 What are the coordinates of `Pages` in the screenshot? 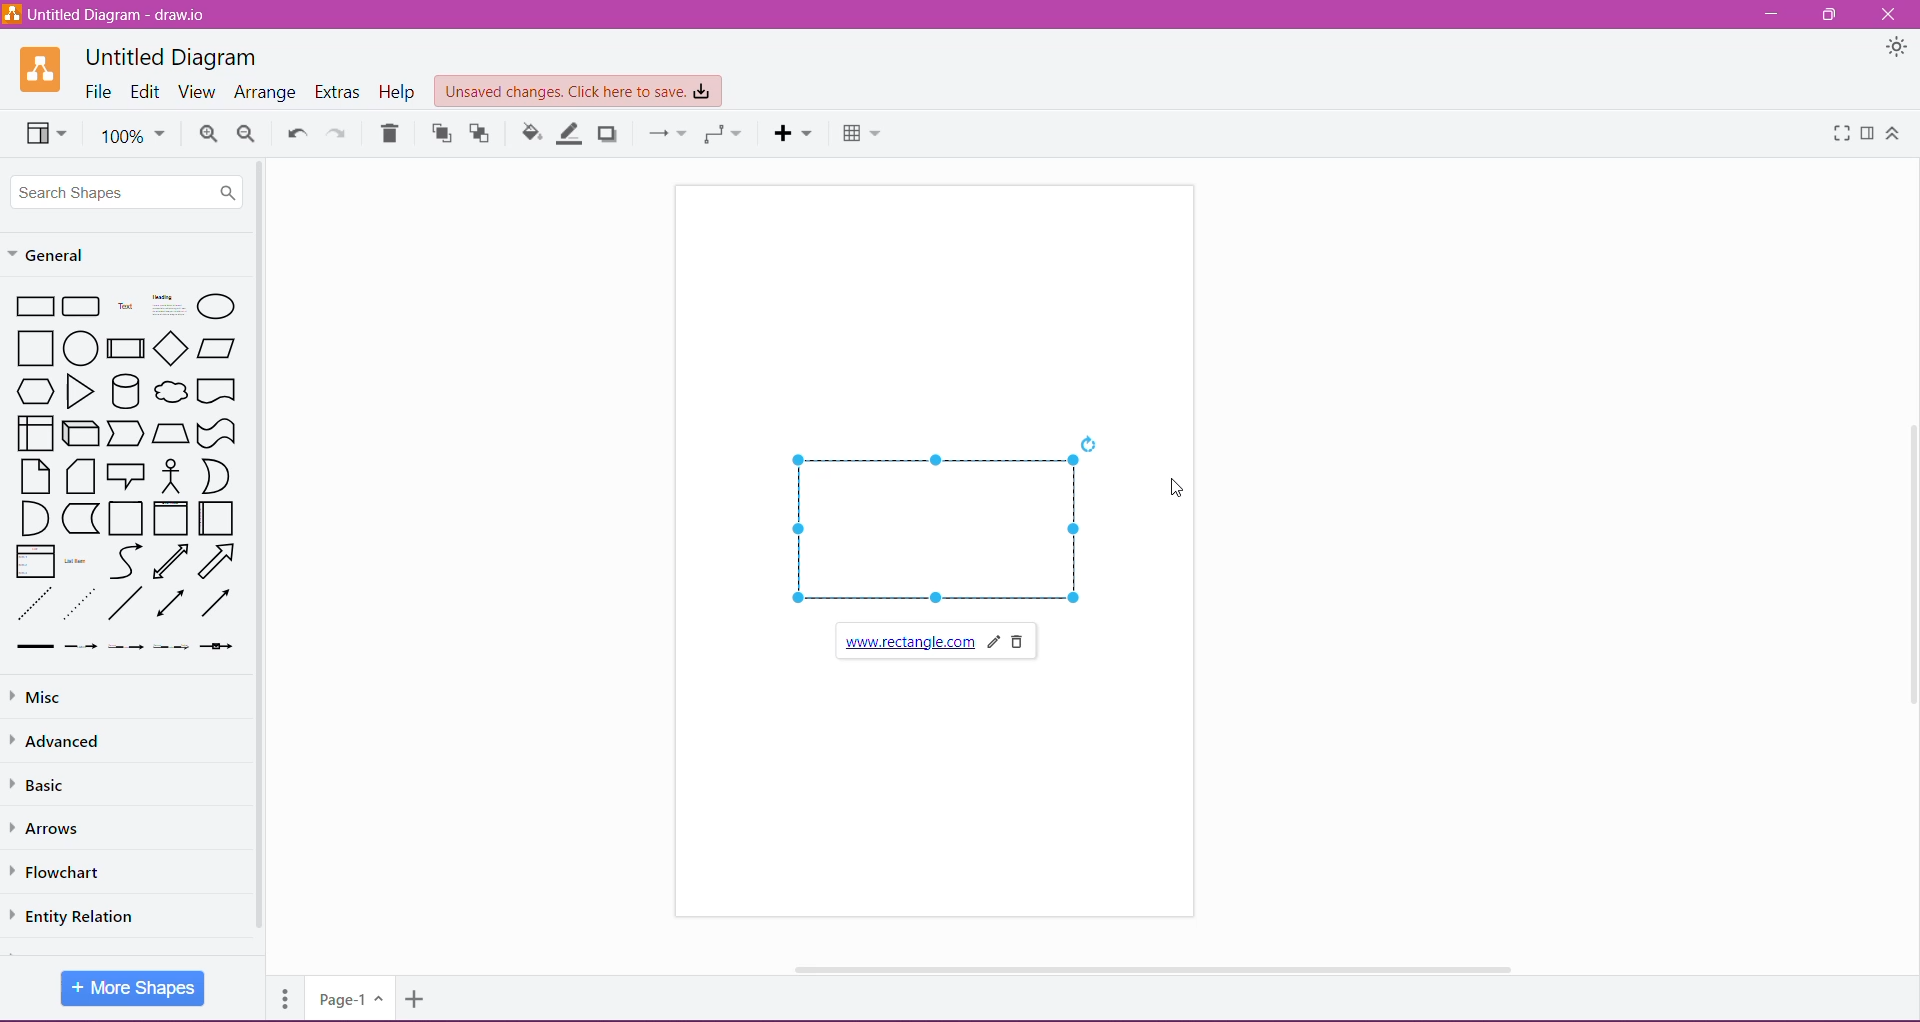 It's located at (286, 998).